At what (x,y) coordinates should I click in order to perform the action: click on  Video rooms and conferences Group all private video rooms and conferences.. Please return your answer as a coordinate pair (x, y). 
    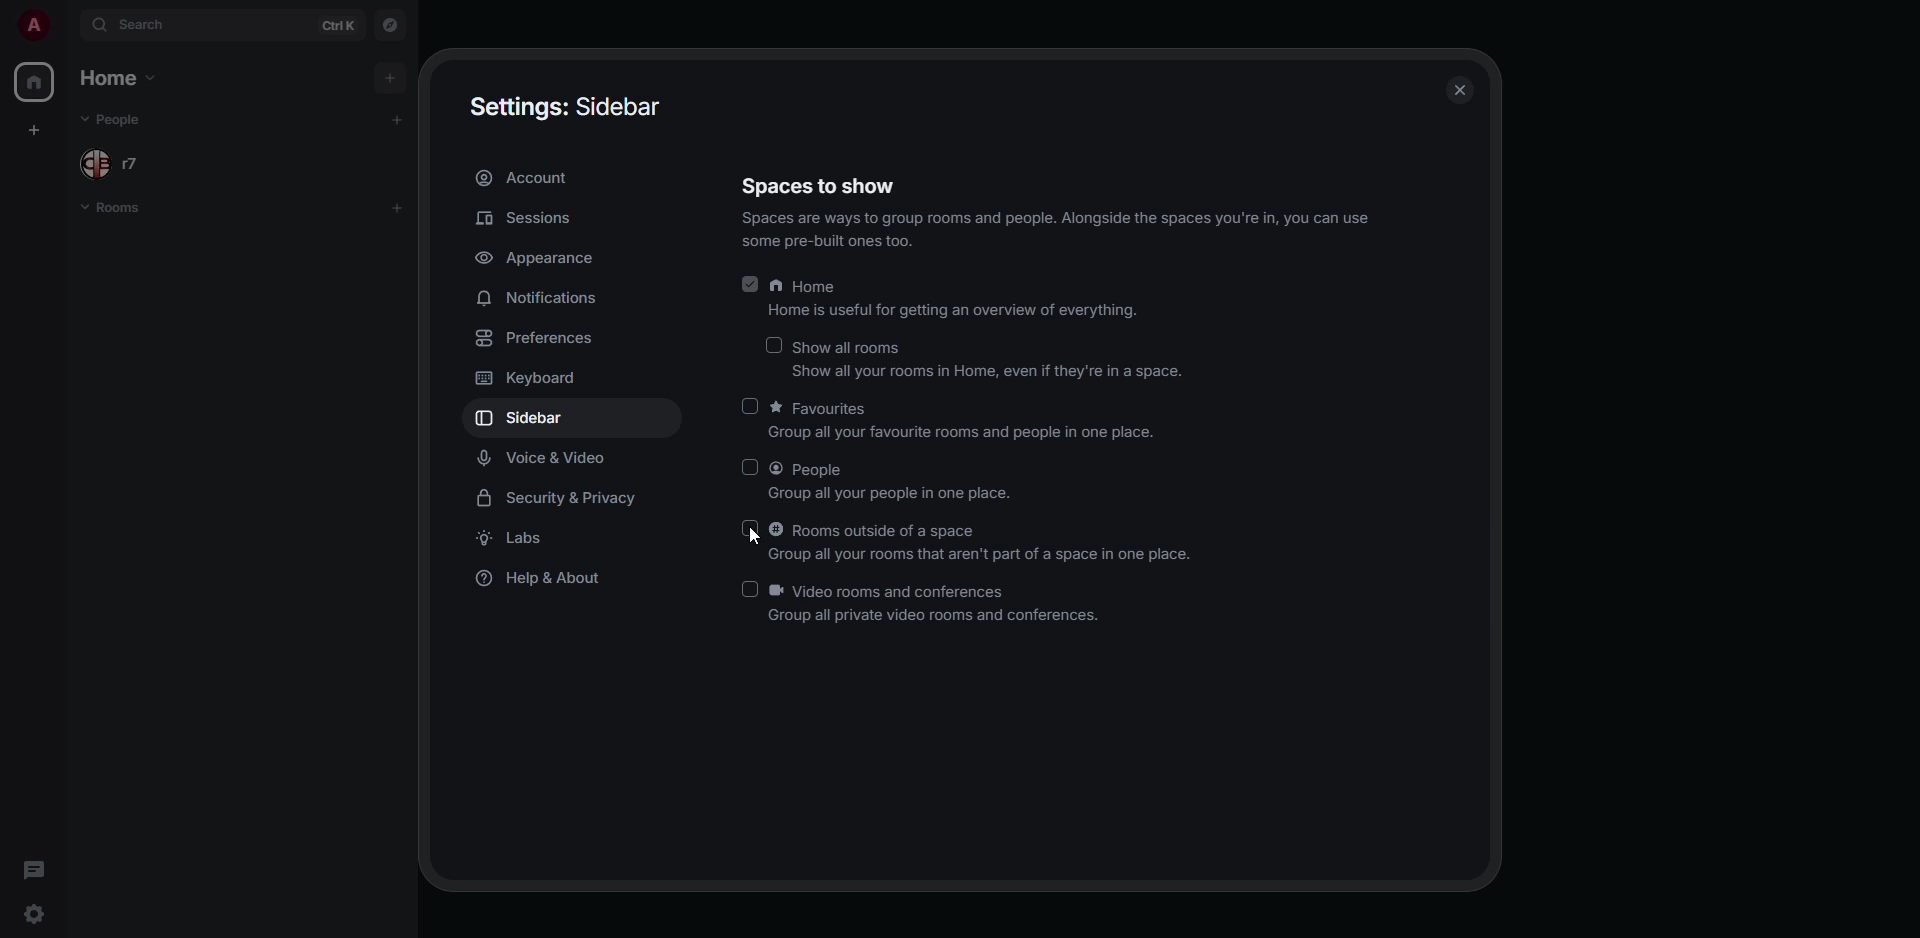
    Looking at the image, I should click on (942, 602).